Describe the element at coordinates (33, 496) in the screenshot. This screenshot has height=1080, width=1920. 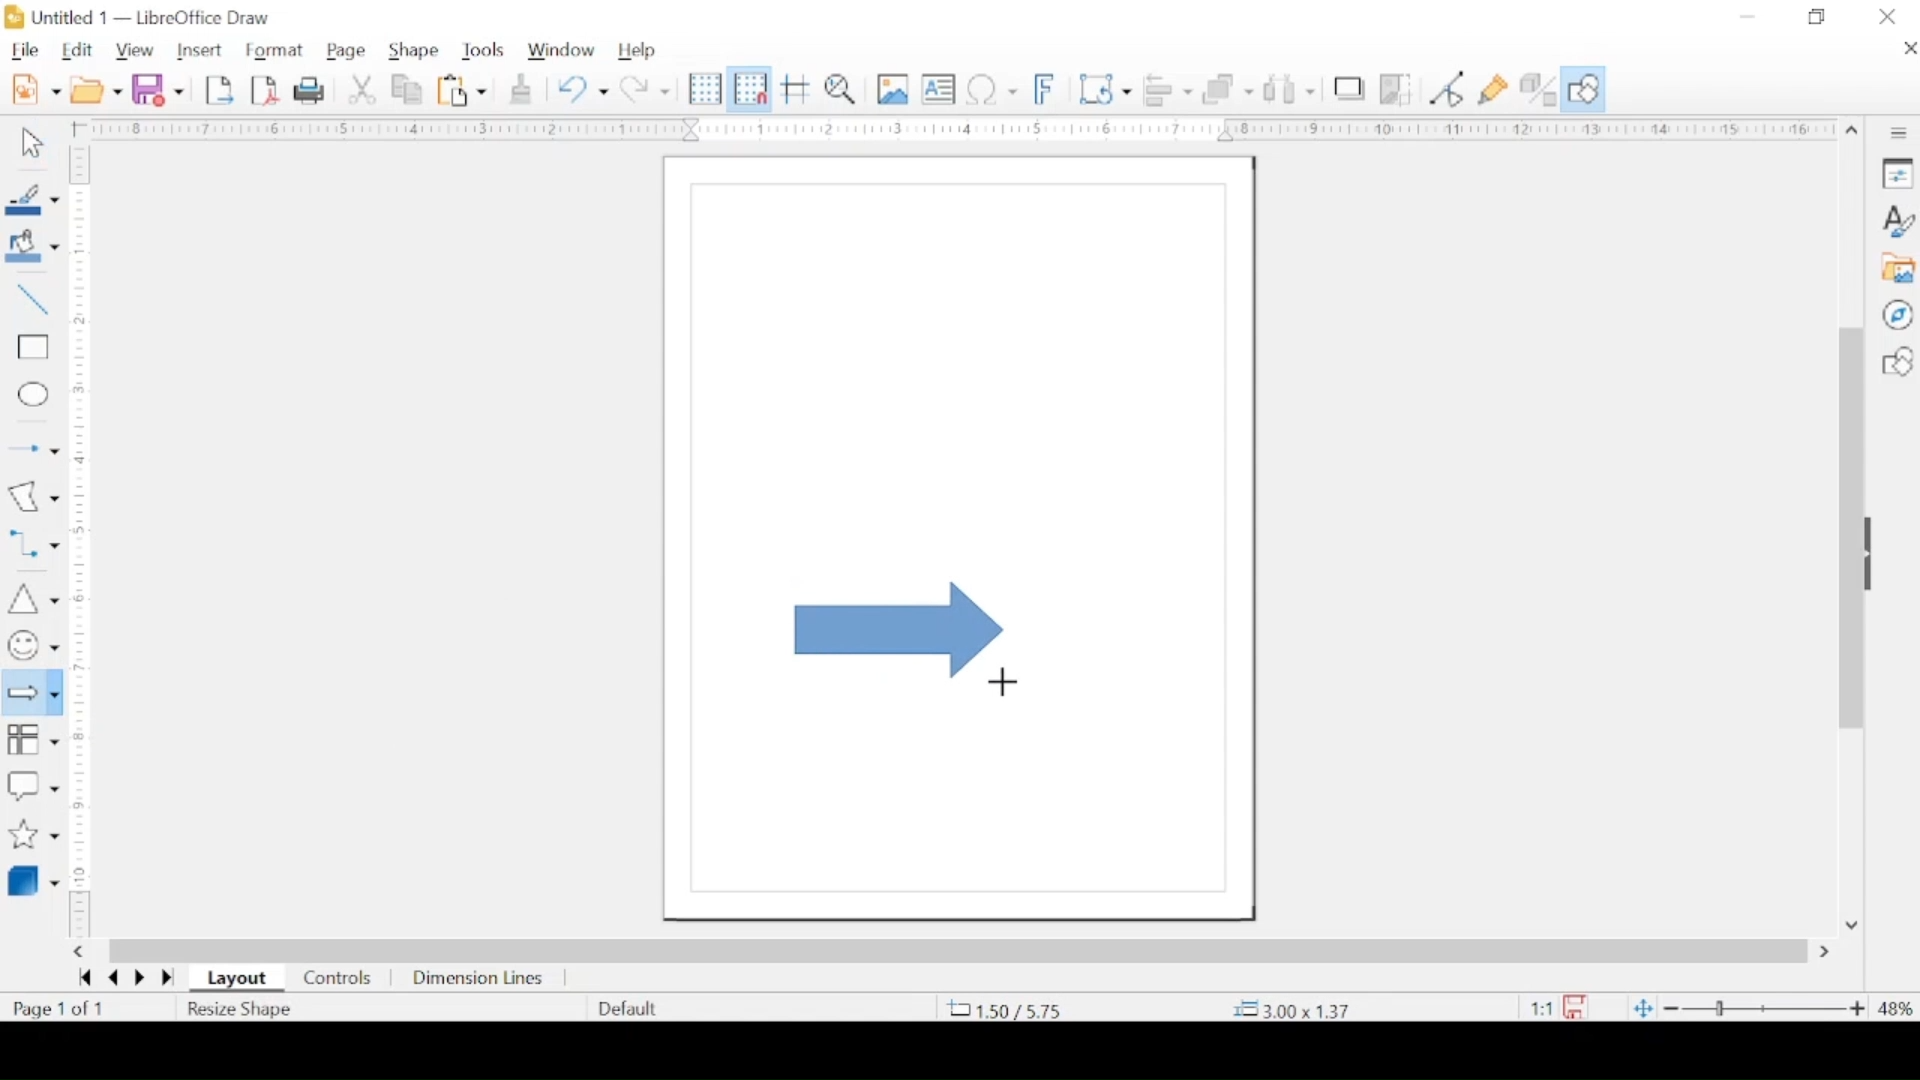
I see `insert curves & polygons` at that location.